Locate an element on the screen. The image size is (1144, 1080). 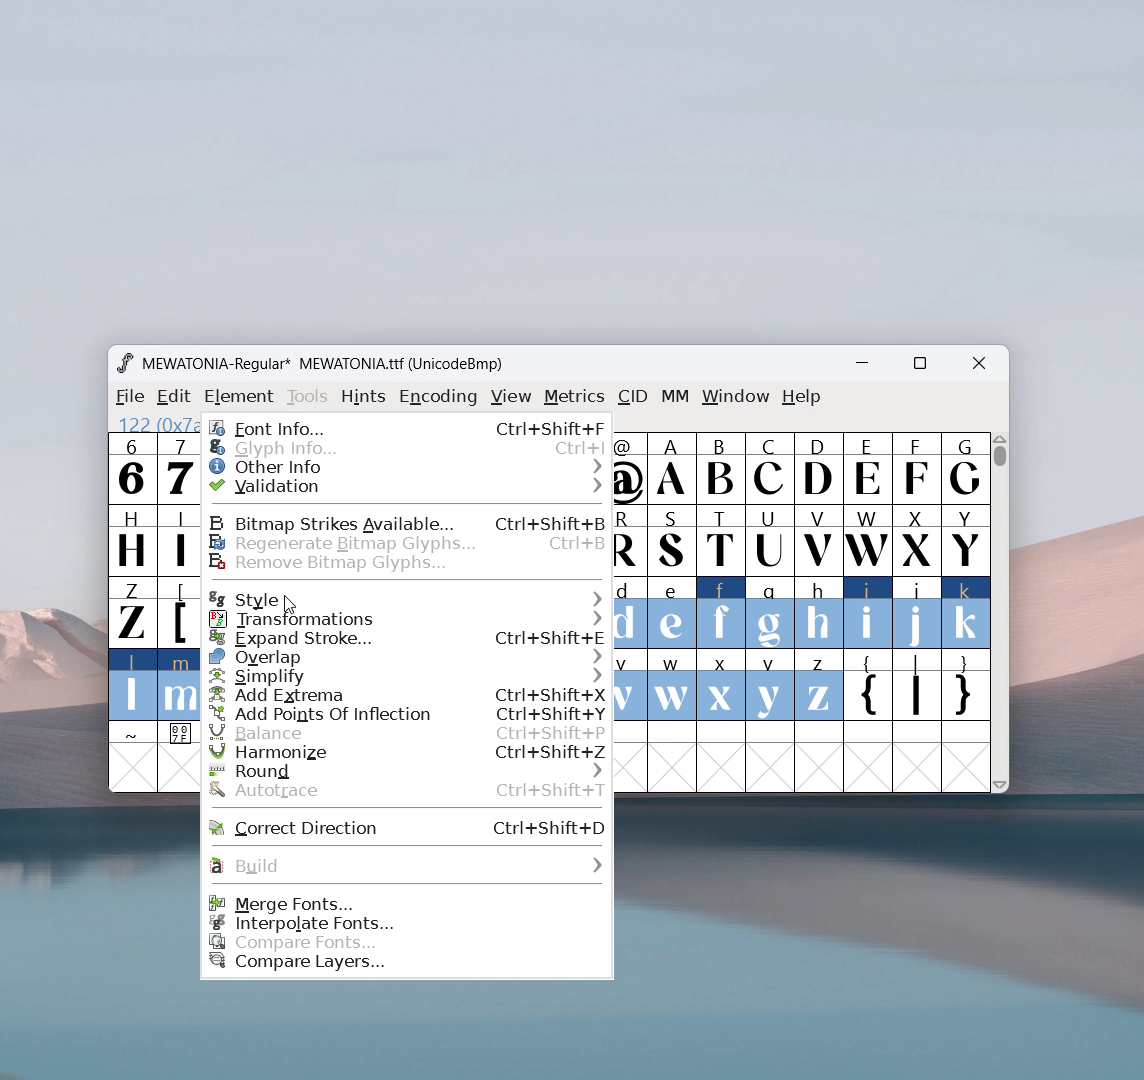
glyph info is located at coordinates (407, 448).